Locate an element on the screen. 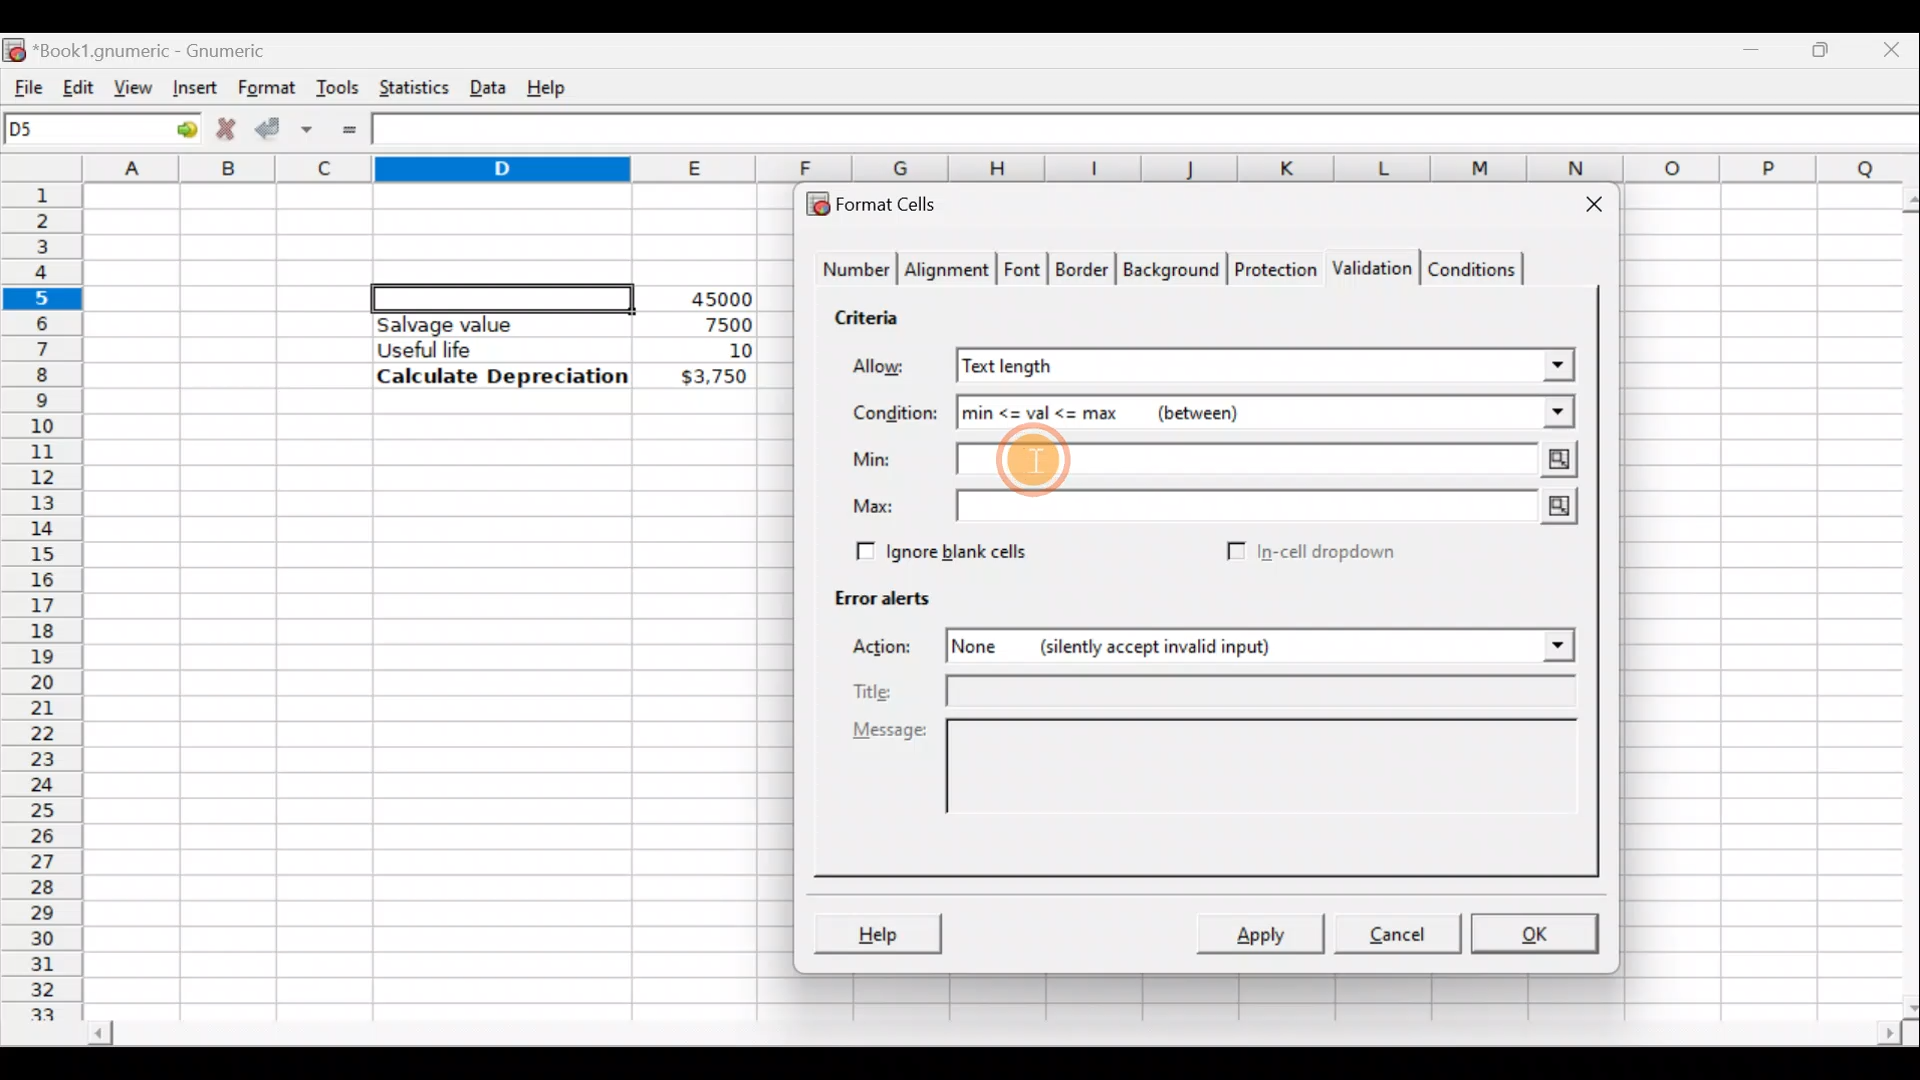  Cursor on min value is located at coordinates (1038, 462).